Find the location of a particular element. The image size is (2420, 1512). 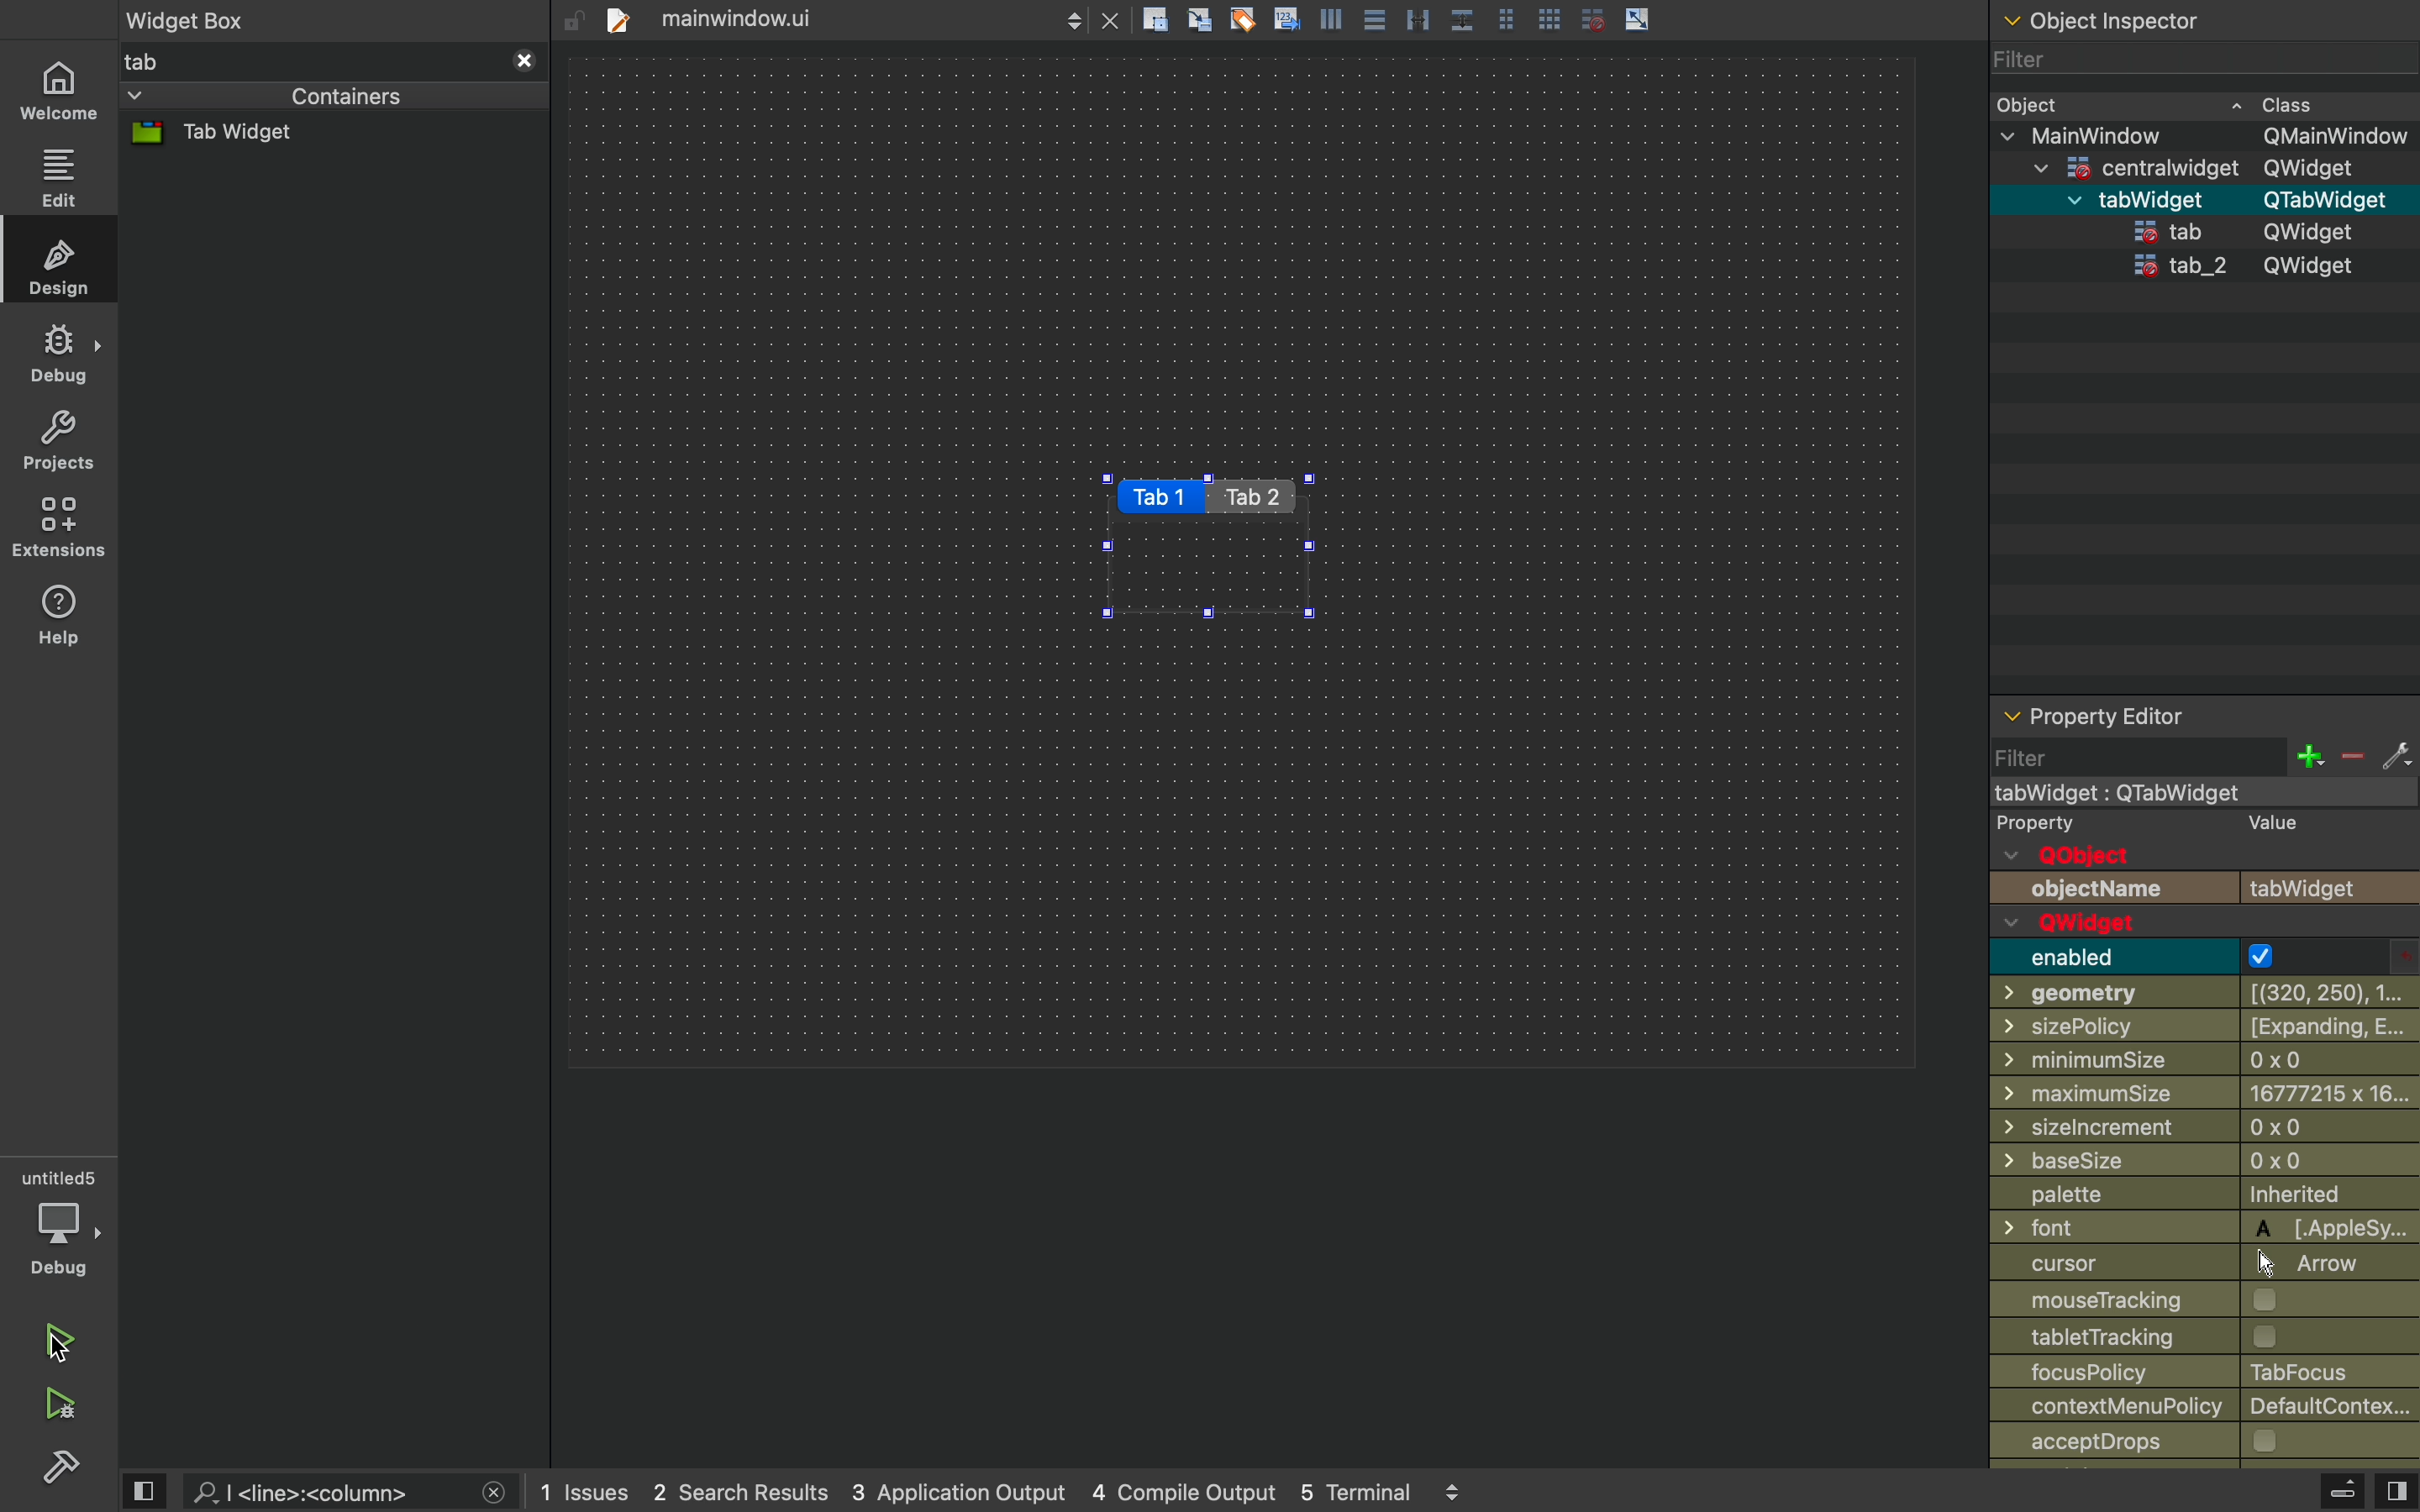

create rectangle is located at coordinates (1155, 18).